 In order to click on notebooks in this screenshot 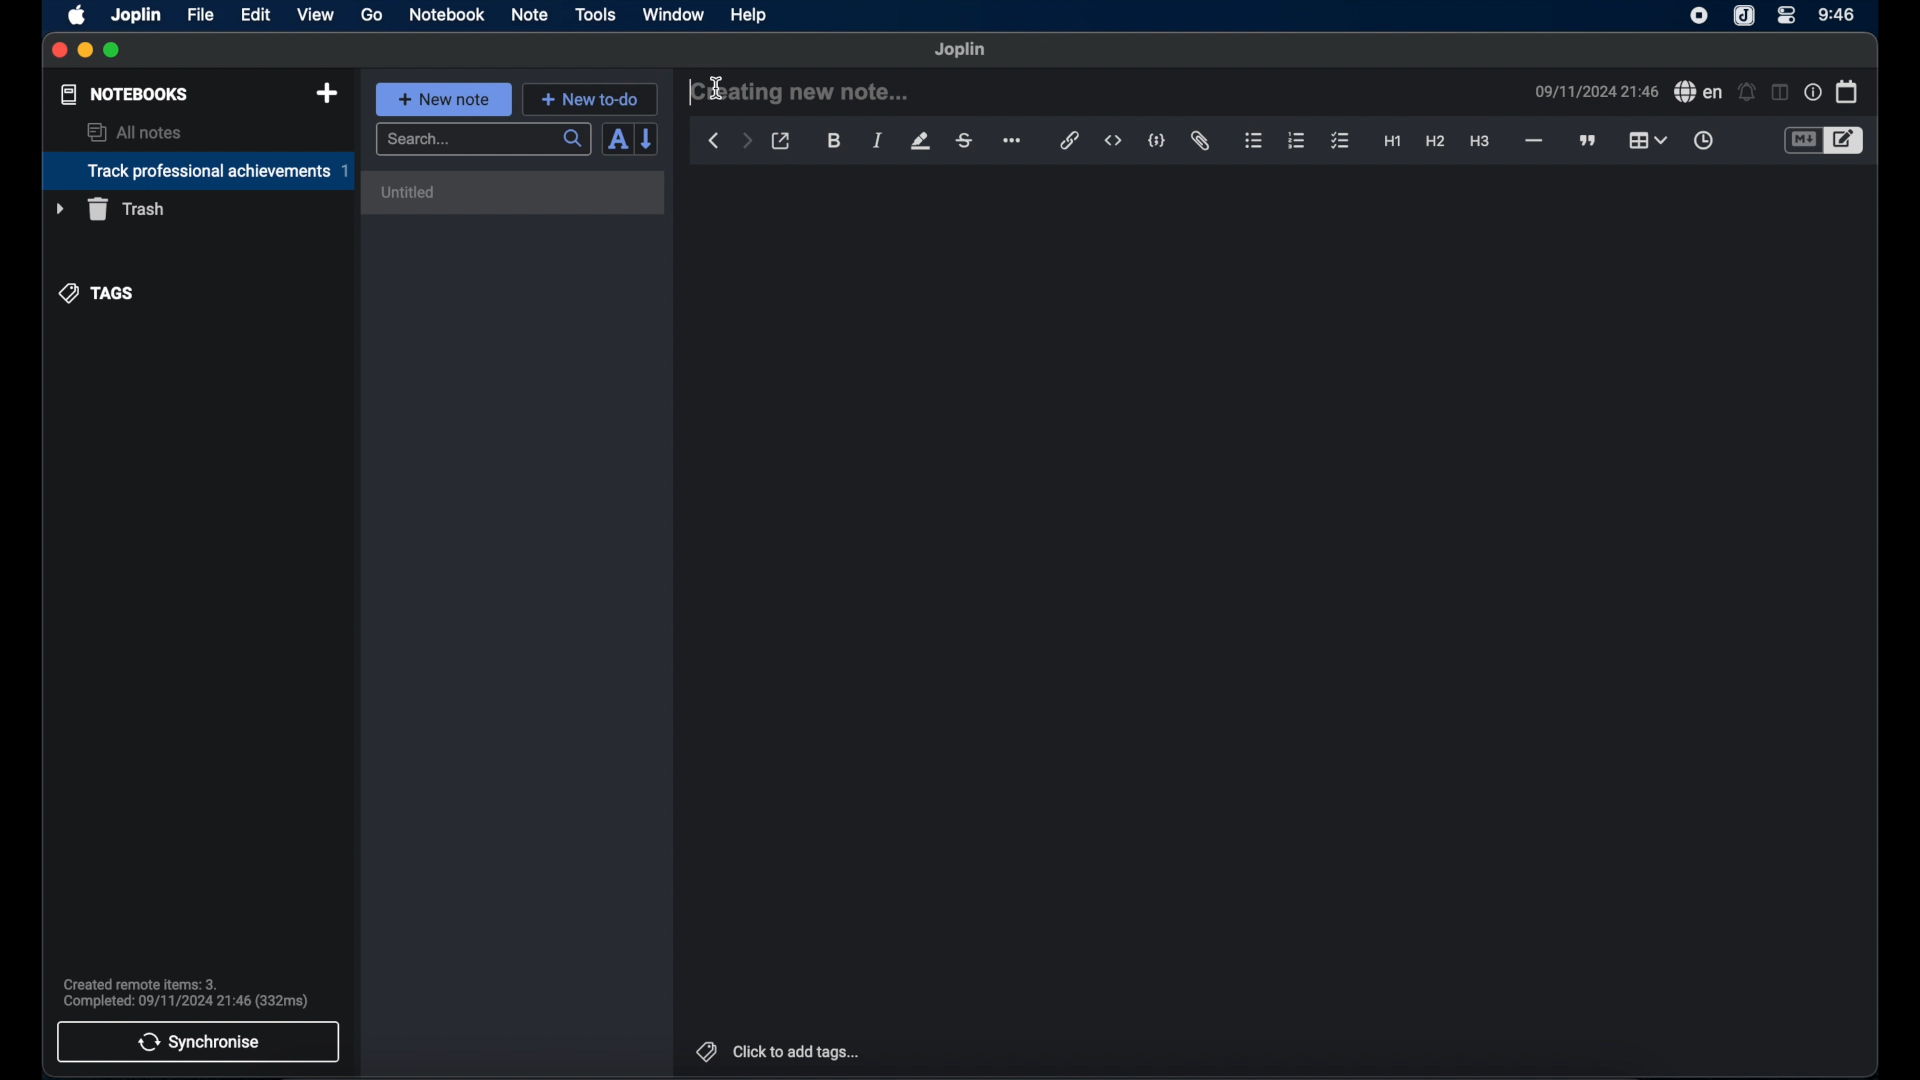, I will do `click(123, 94)`.